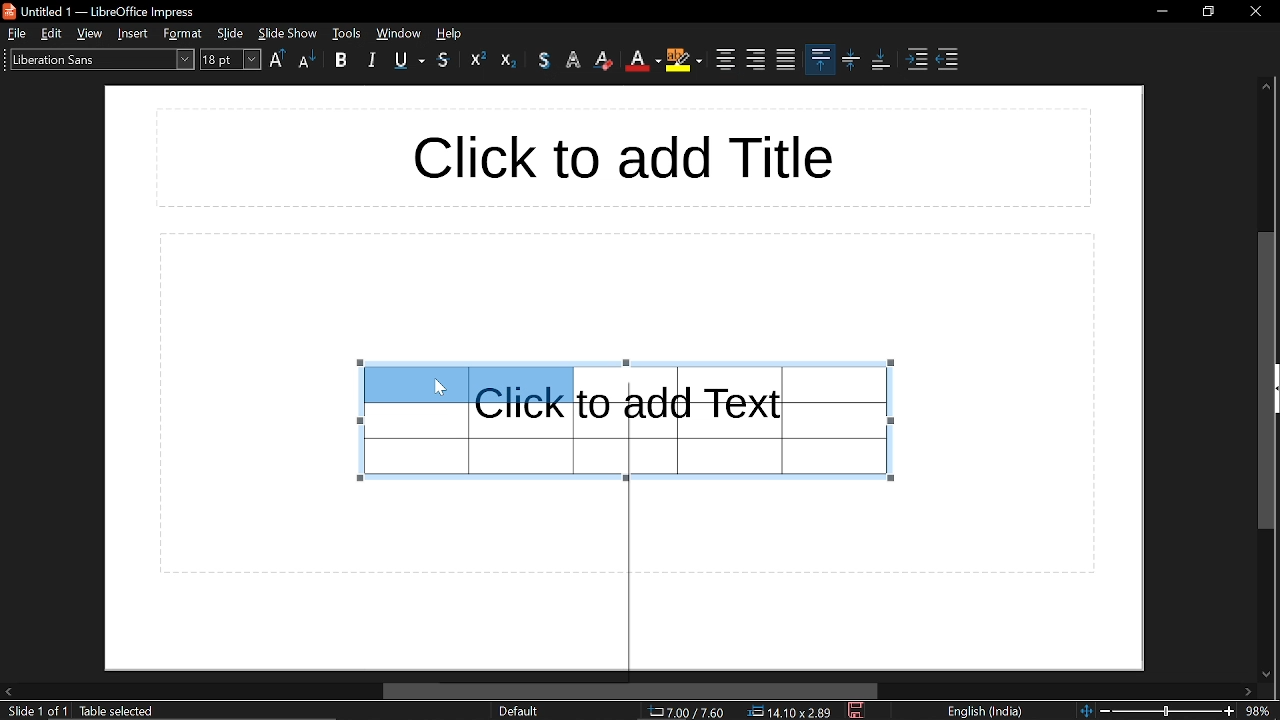 This screenshot has width=1280, height=720. What do you see at coordinates (478, 59) in the screenshot?
I see `superscript` at bounding box center [478, 59].